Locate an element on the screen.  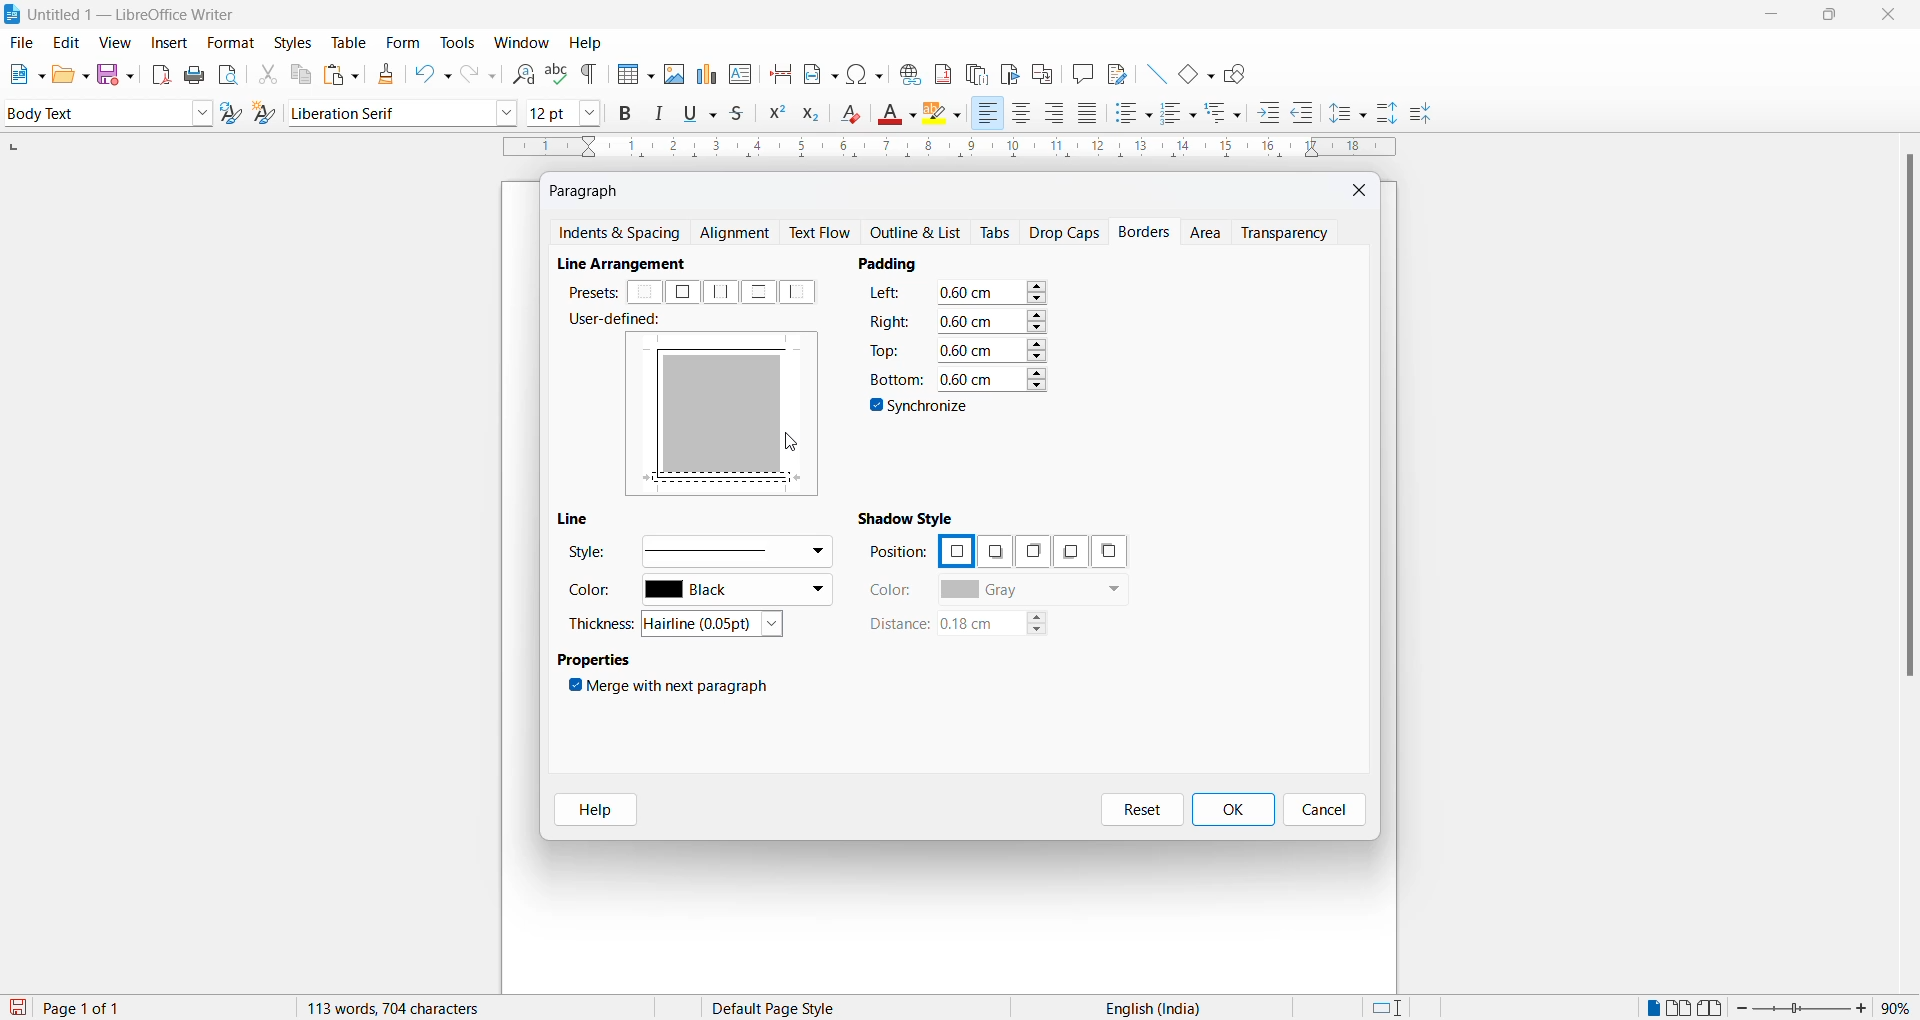
top is located at coordinates (887, 349).